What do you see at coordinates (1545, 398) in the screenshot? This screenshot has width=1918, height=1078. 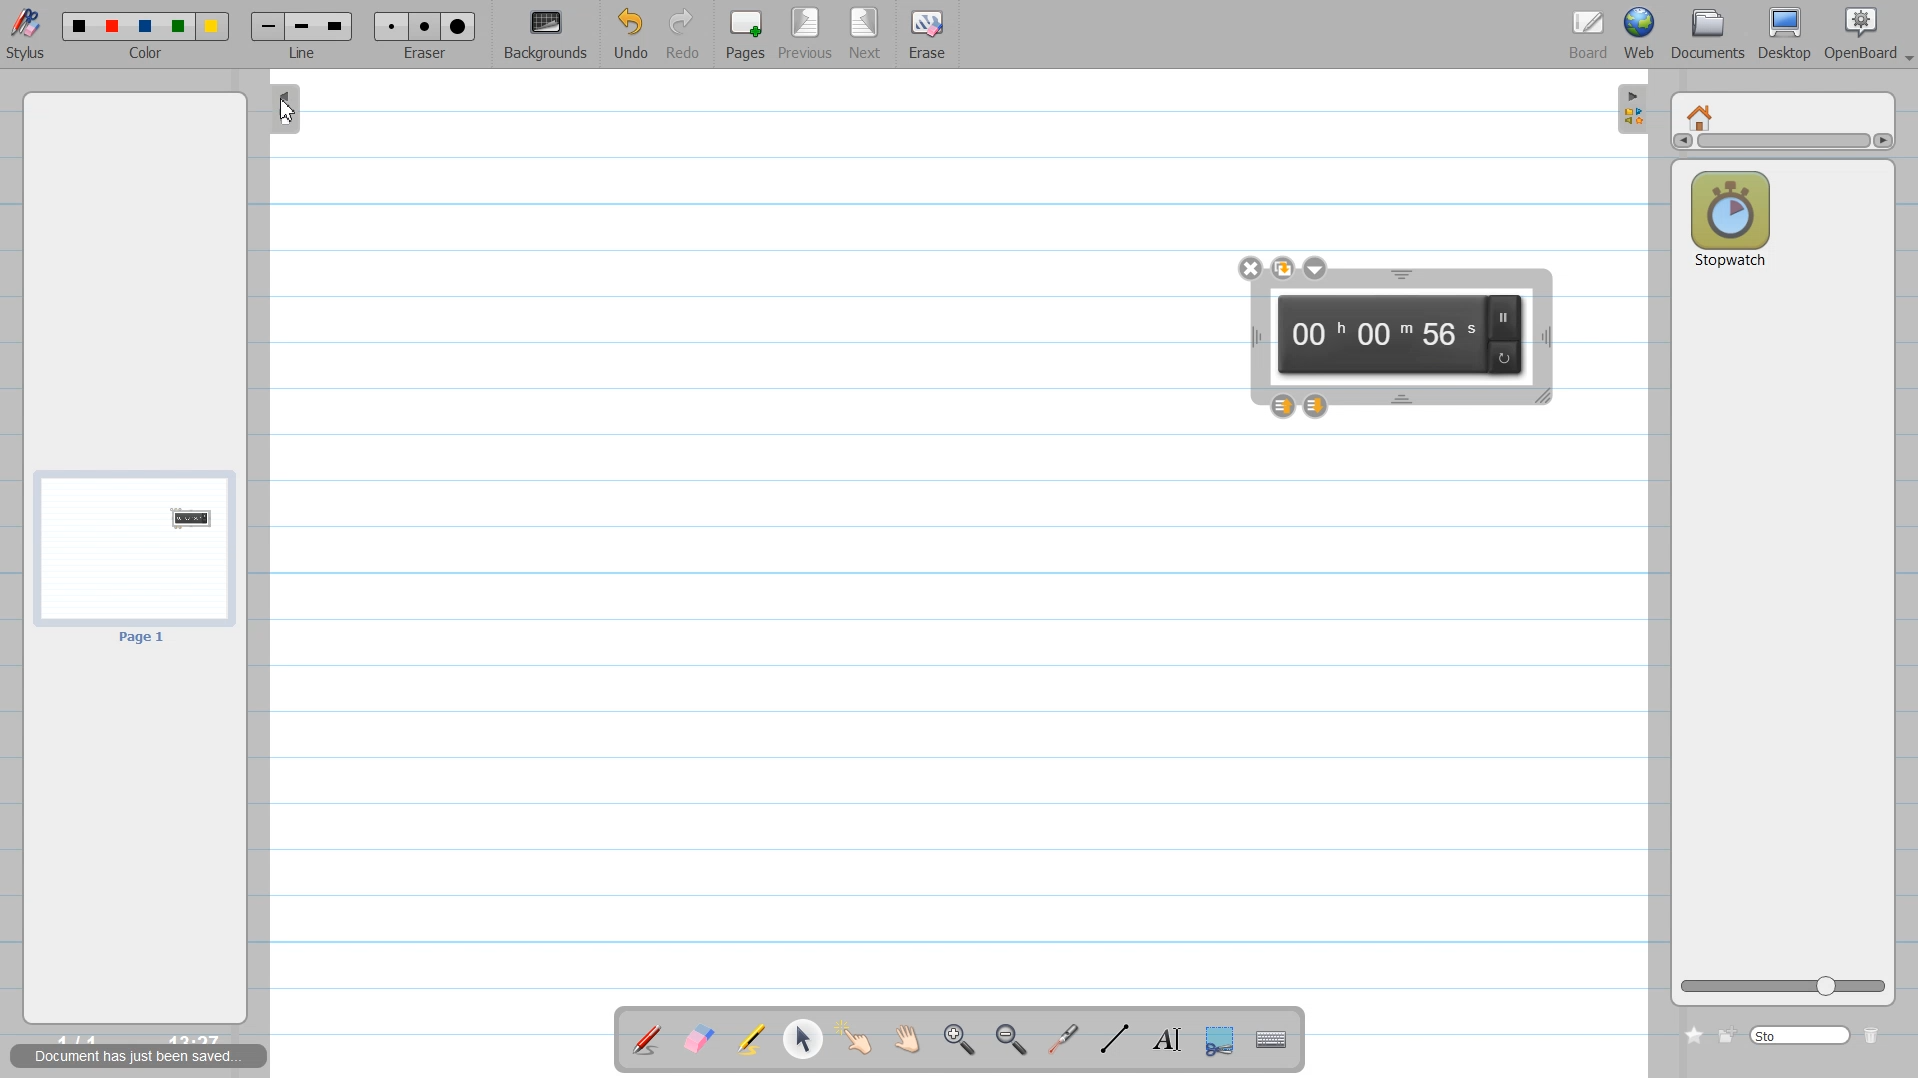 I see `Time window Size adjustment` at bounding box center [1545, 398].